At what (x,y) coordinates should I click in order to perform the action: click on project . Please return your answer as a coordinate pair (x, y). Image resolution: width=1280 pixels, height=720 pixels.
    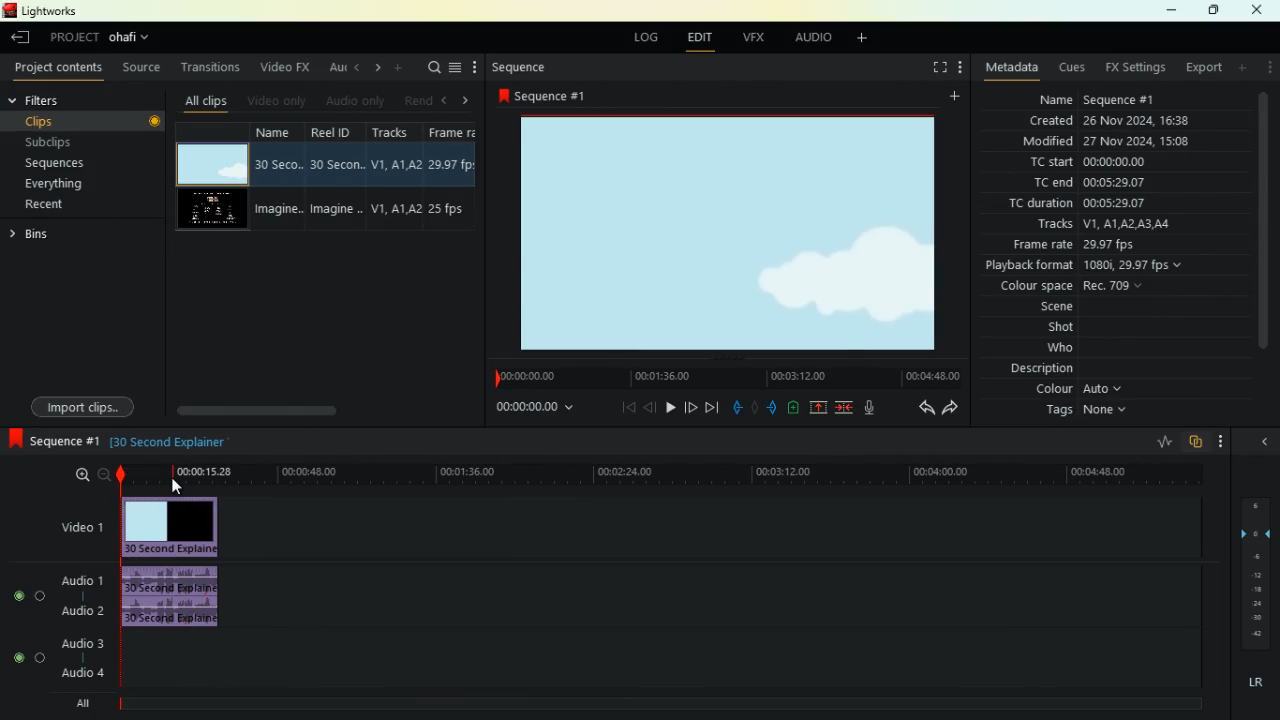
    Looking at the image, I should click on (101, 39).